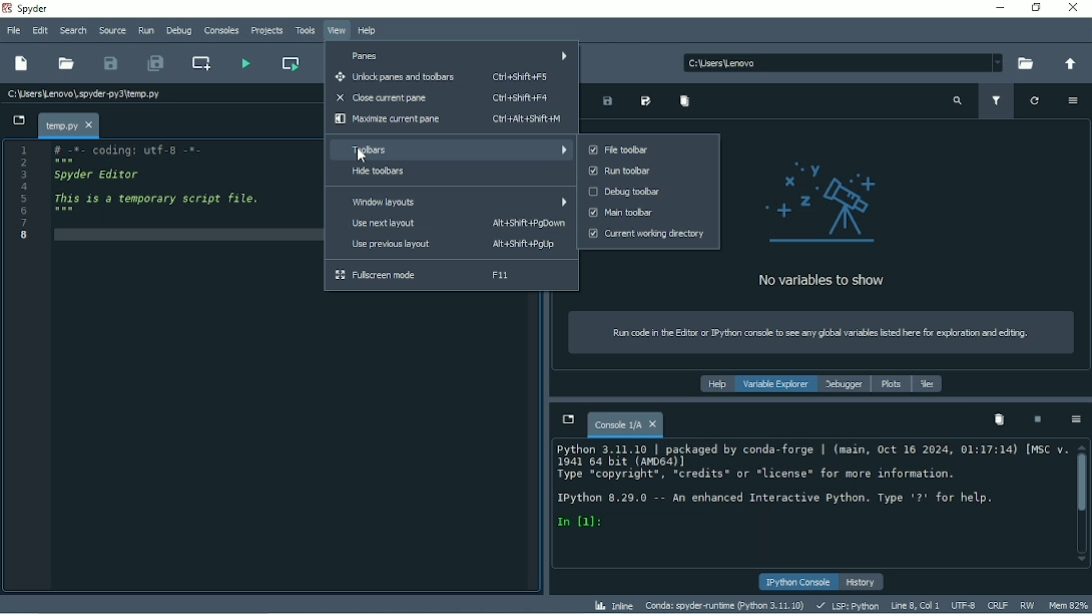 The width and height of the screenshot is (1092, 614). What do you see at coordinates (999, 419) in the screenshot?
I see `Remove all variables from namespace` at bounding box center [999, 419].